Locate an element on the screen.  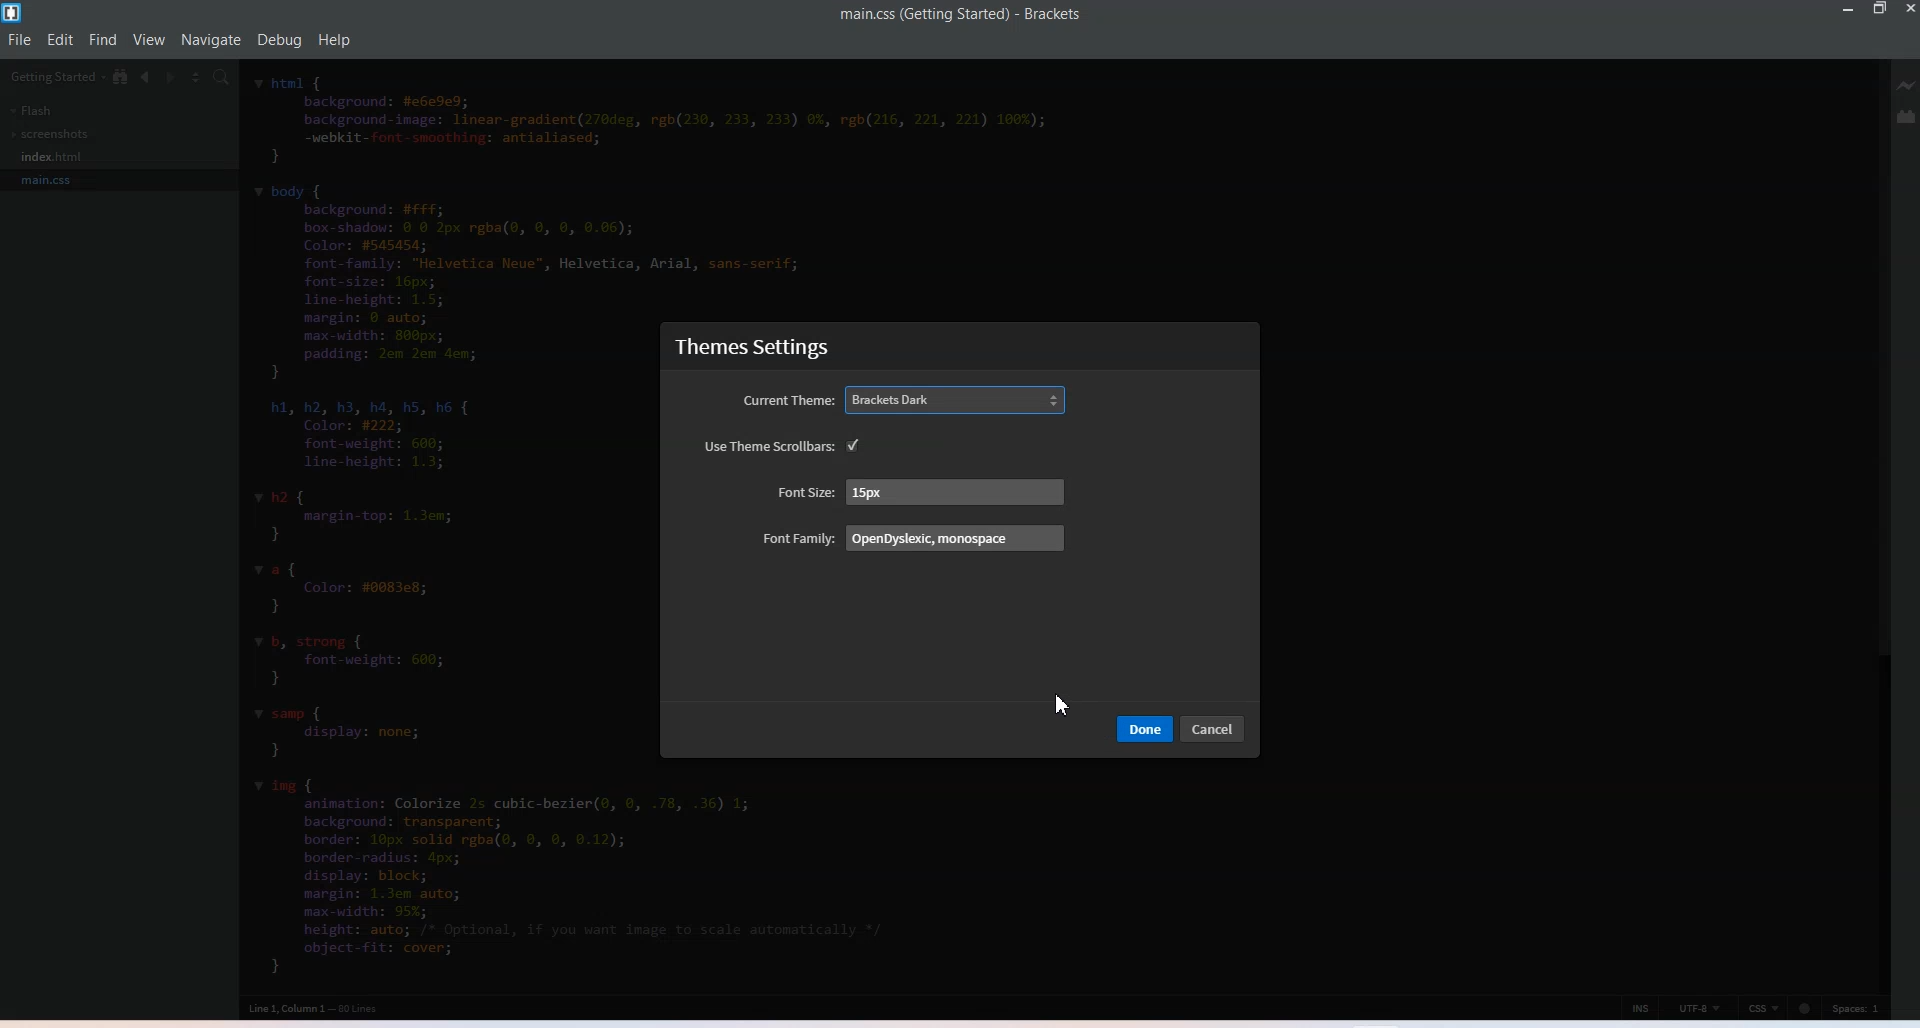
View is located at coordinates (149, 39).